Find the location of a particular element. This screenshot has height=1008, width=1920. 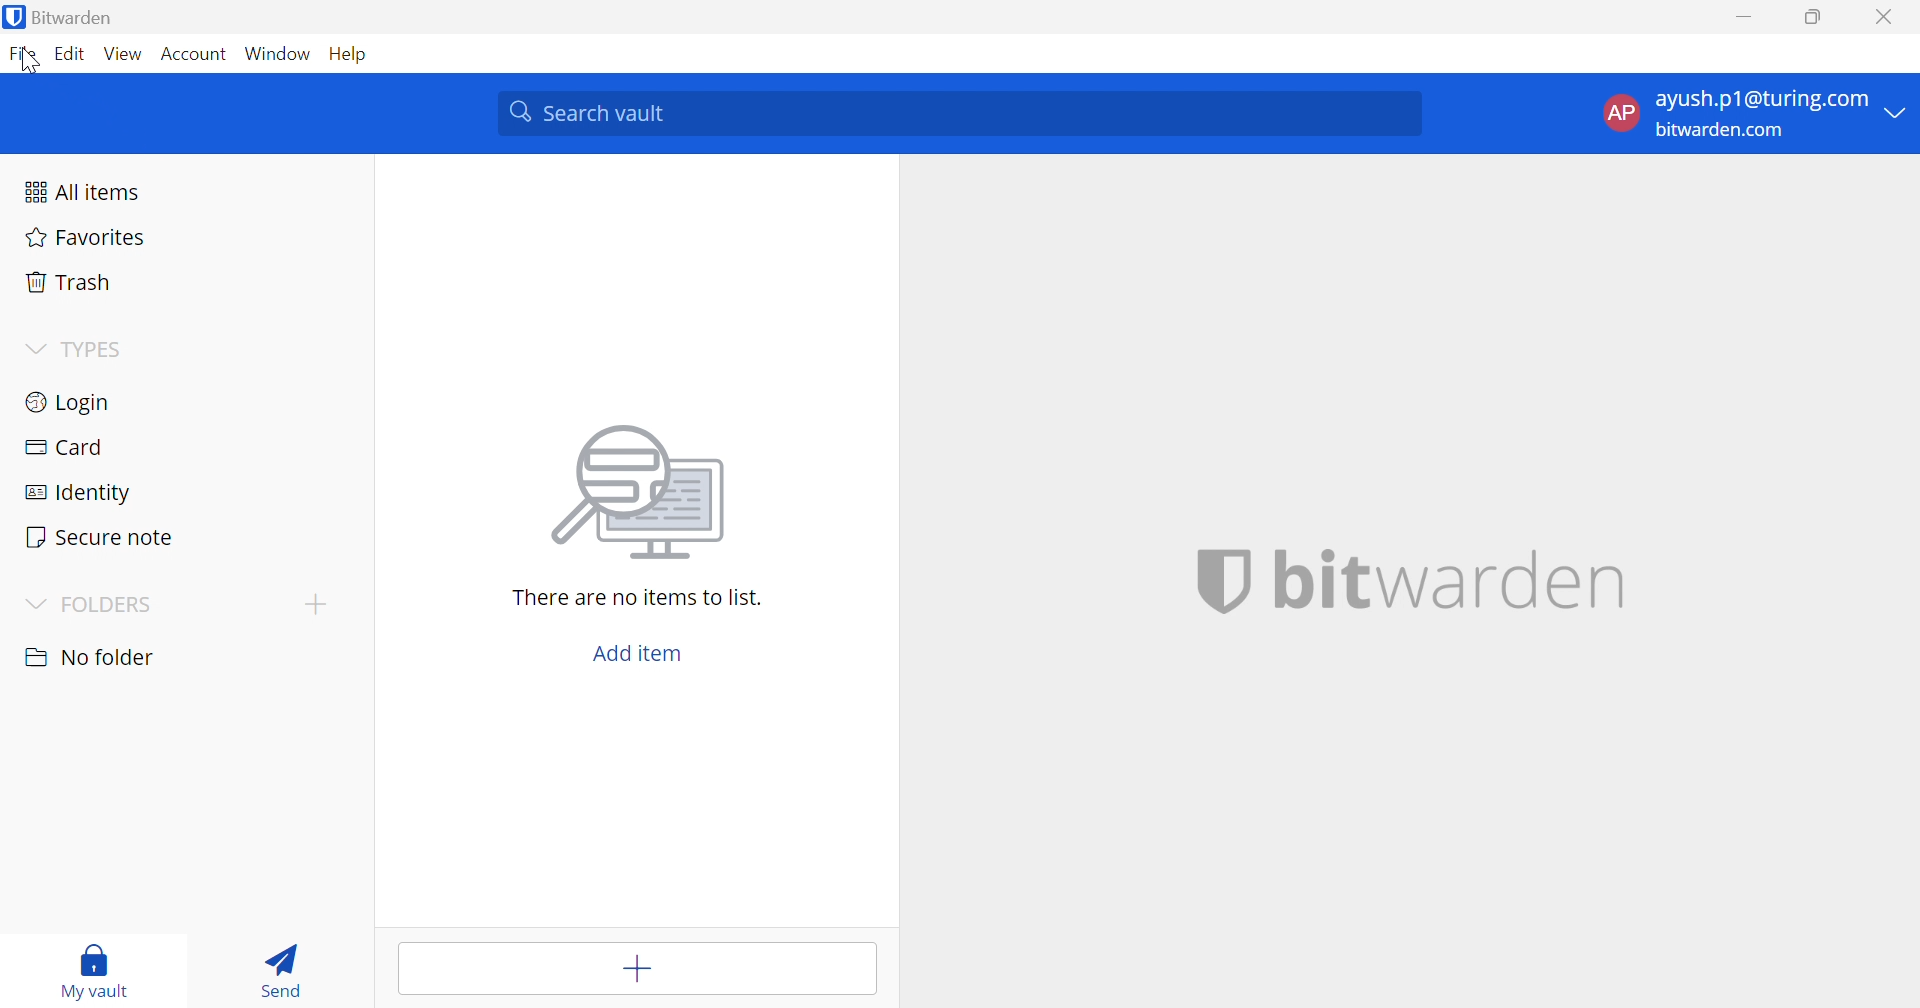

create folder is located at coordinates (314, 603).